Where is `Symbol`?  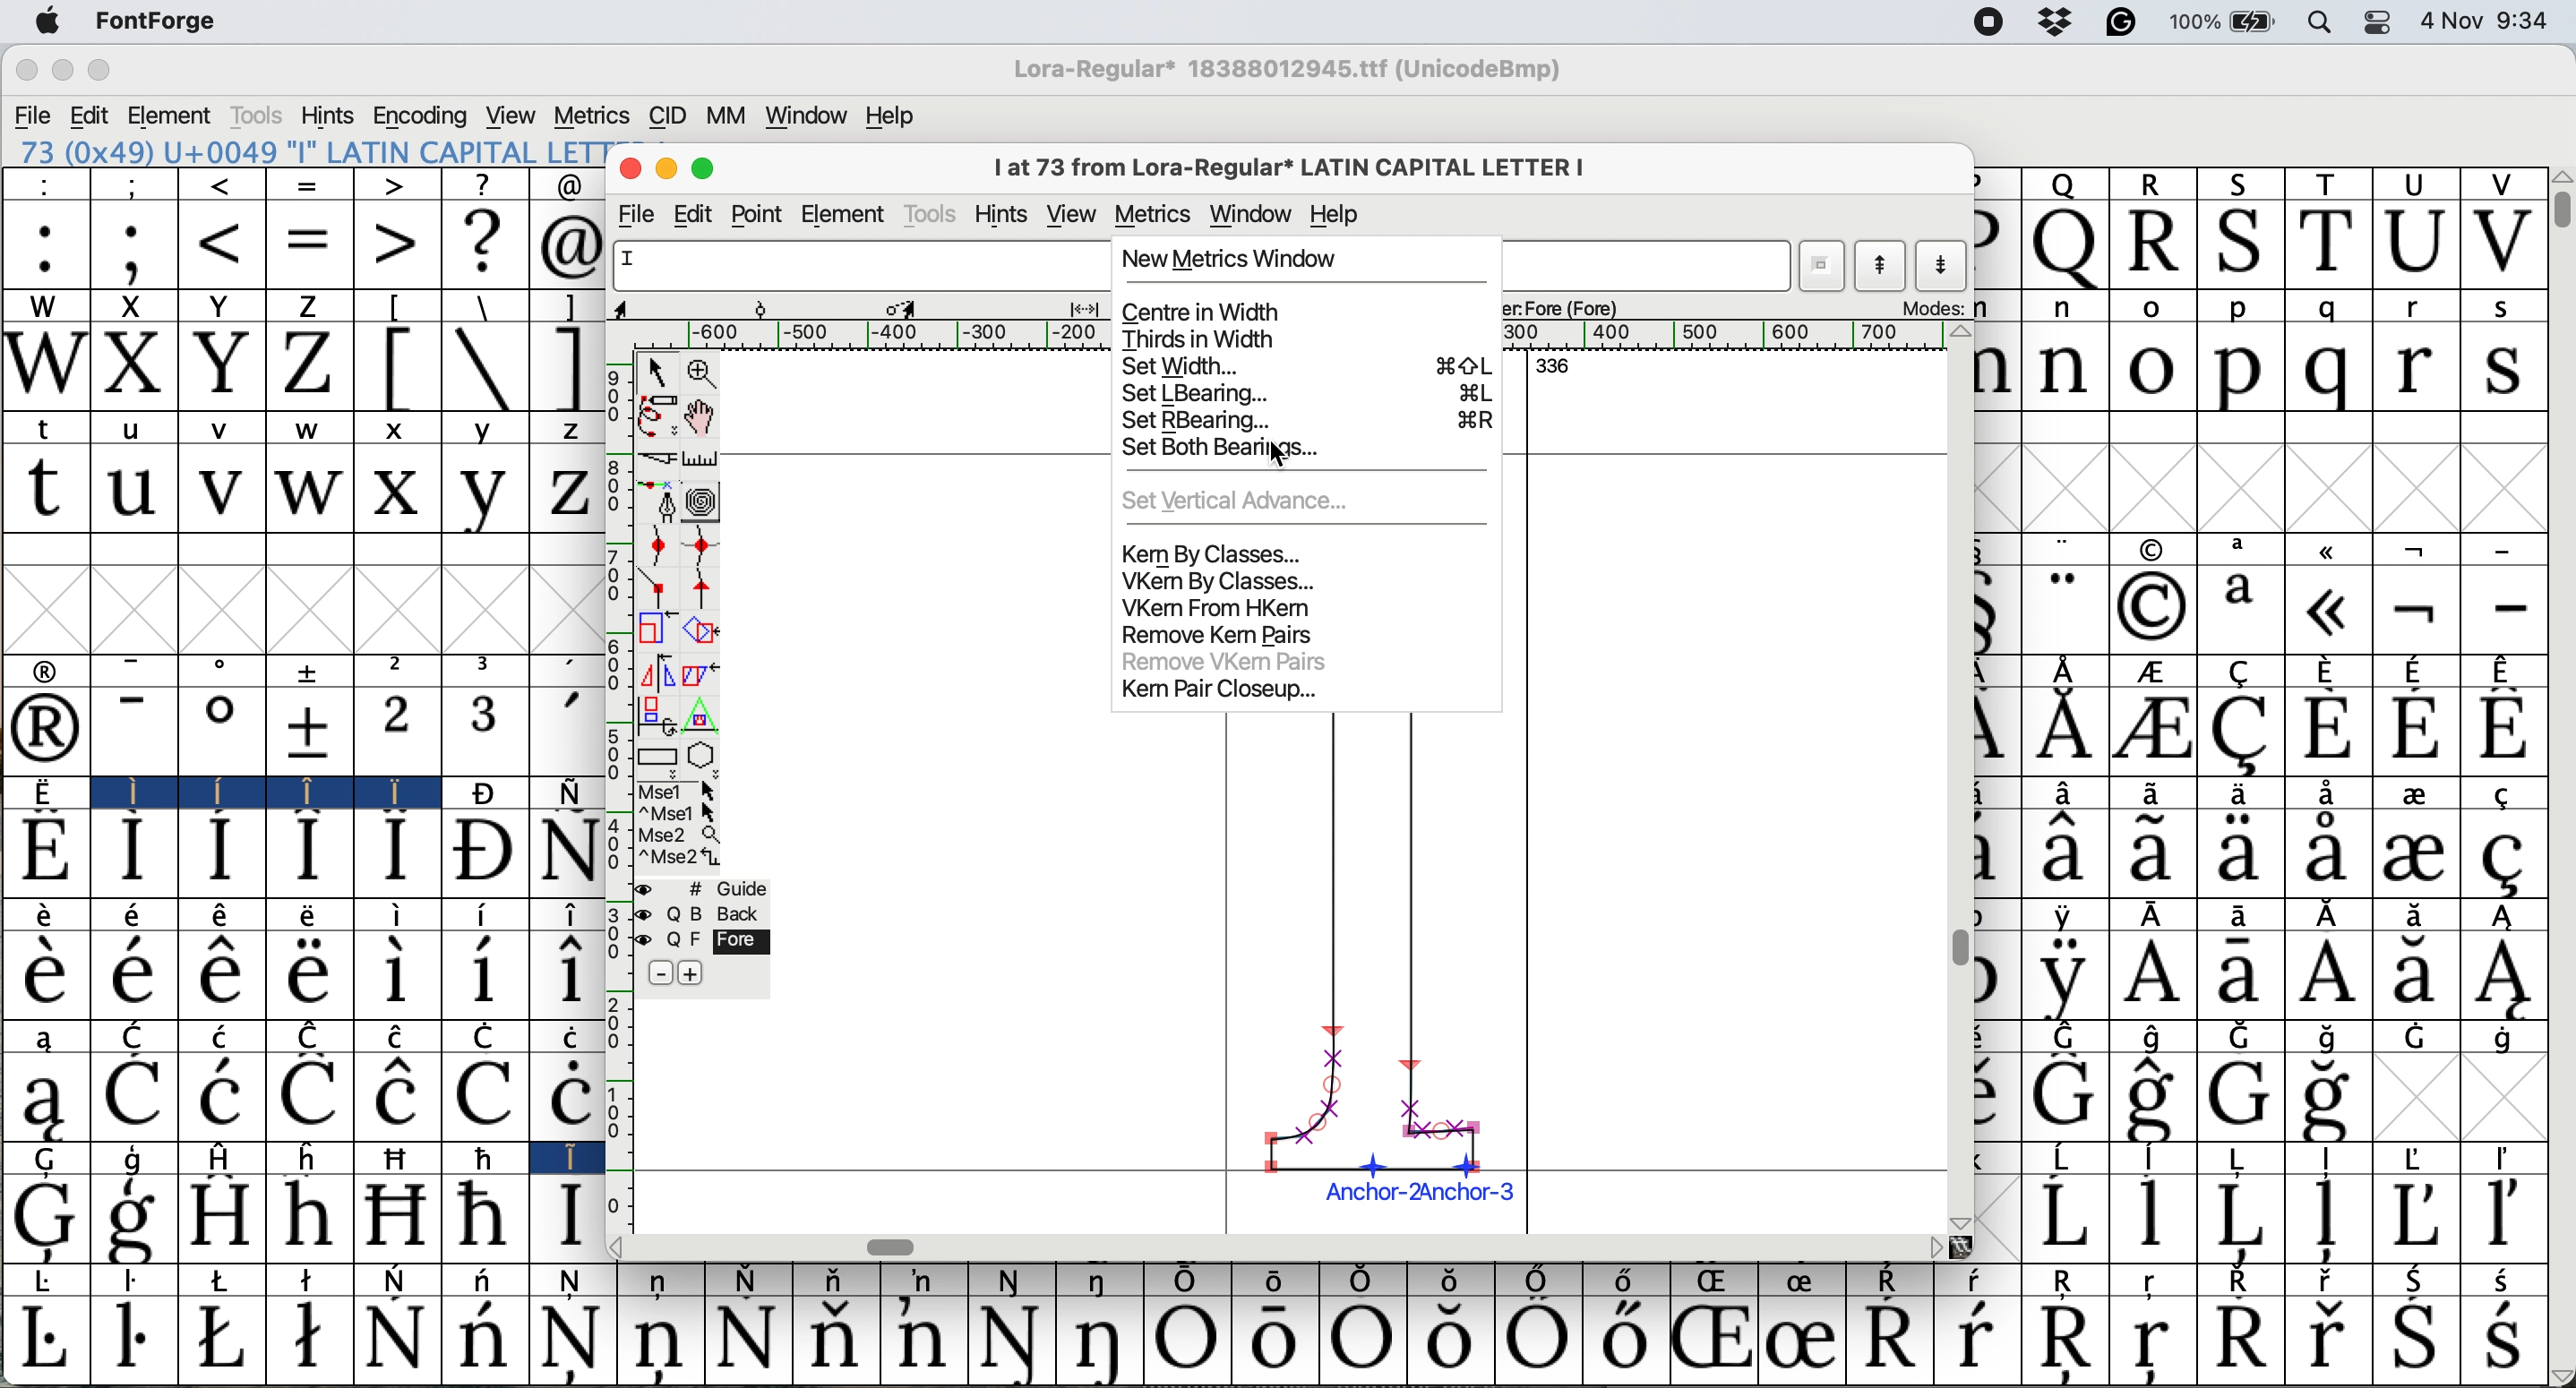
Symbol is located at coordinates (2060, 728).